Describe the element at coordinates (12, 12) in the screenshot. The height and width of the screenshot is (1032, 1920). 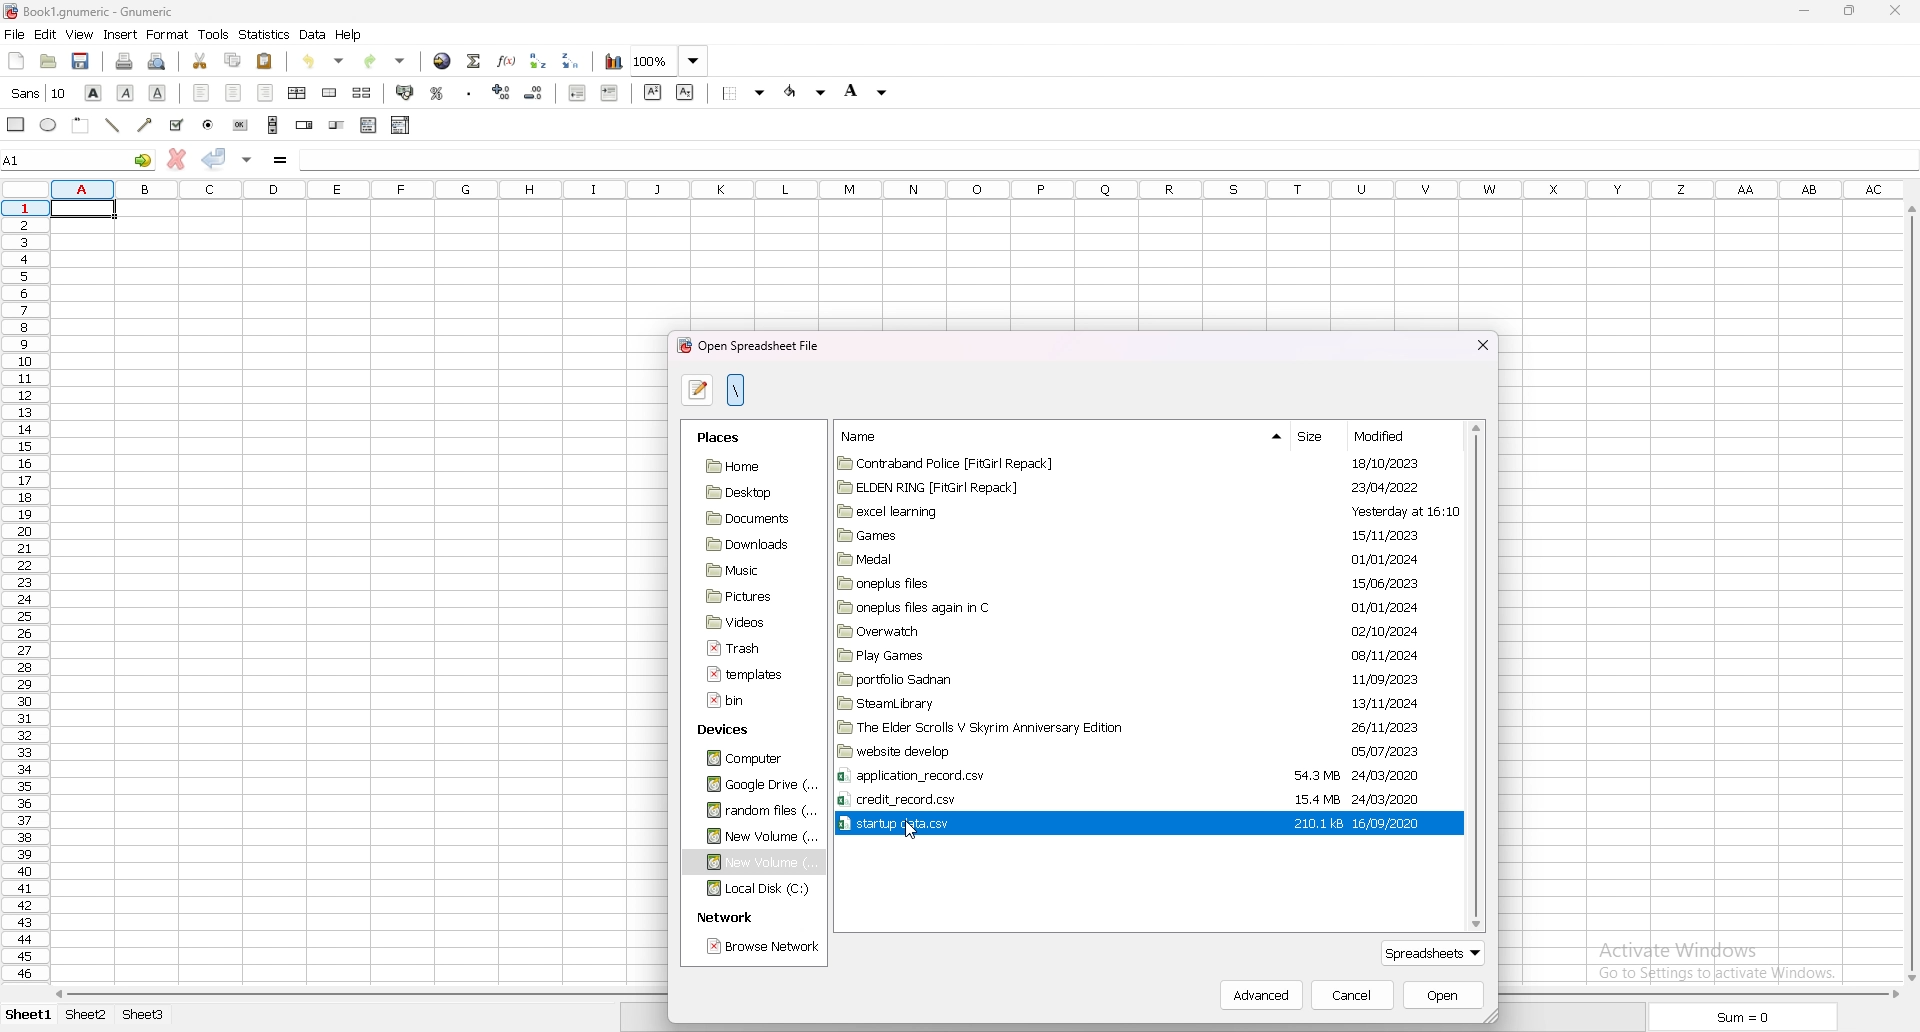
I see `logo` at that location.